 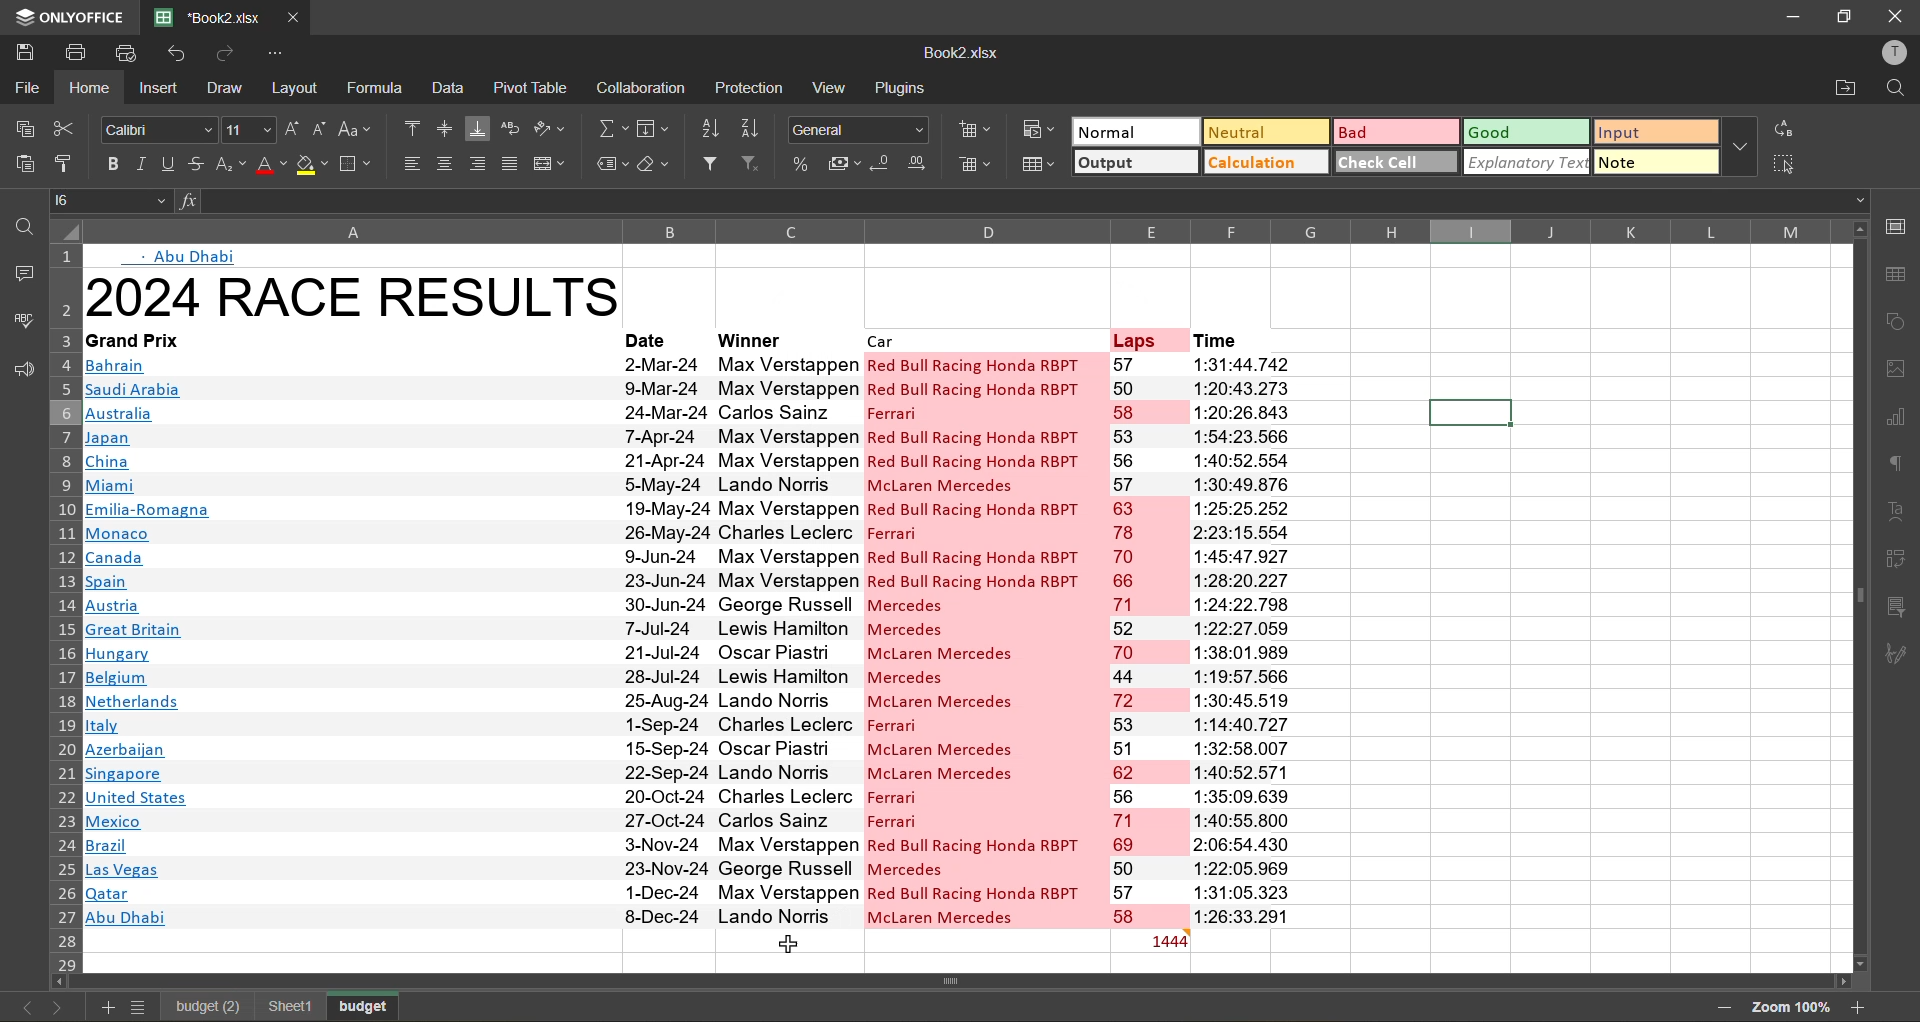 I want to click on layout, so click(x=298, y=87).